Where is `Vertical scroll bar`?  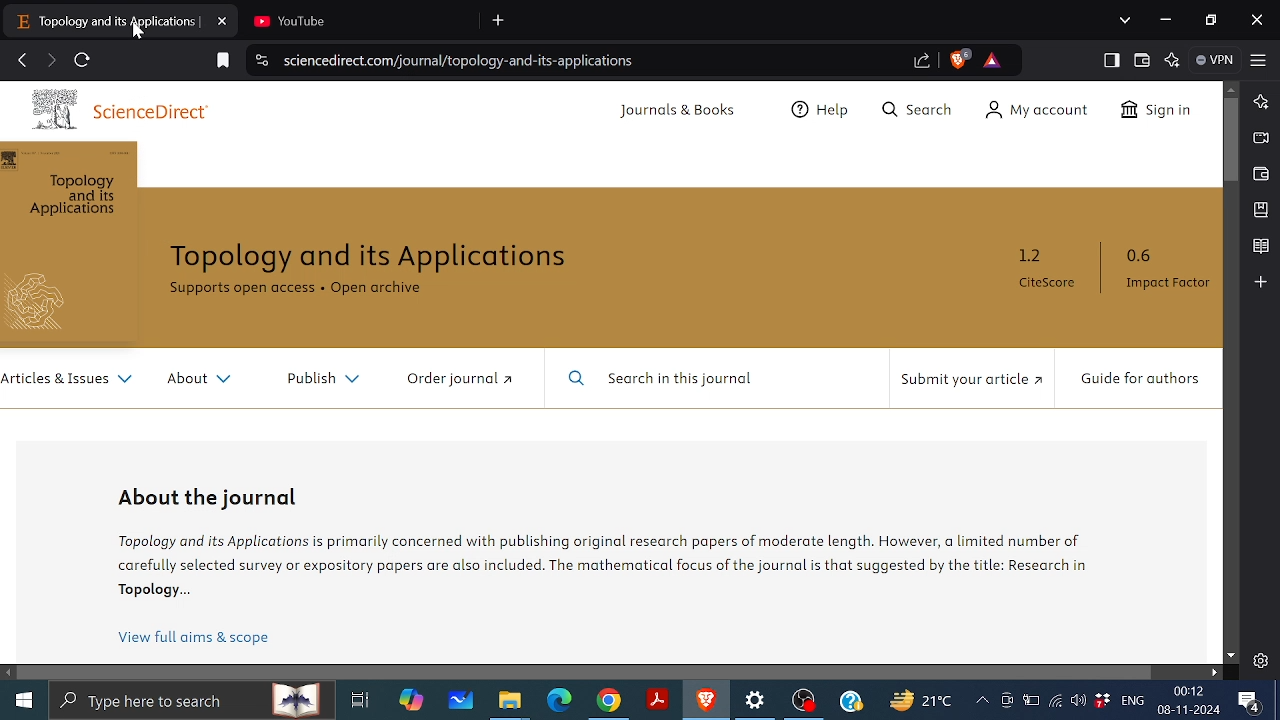 Vertical scroll bar is located at coordinates (1232, 141).